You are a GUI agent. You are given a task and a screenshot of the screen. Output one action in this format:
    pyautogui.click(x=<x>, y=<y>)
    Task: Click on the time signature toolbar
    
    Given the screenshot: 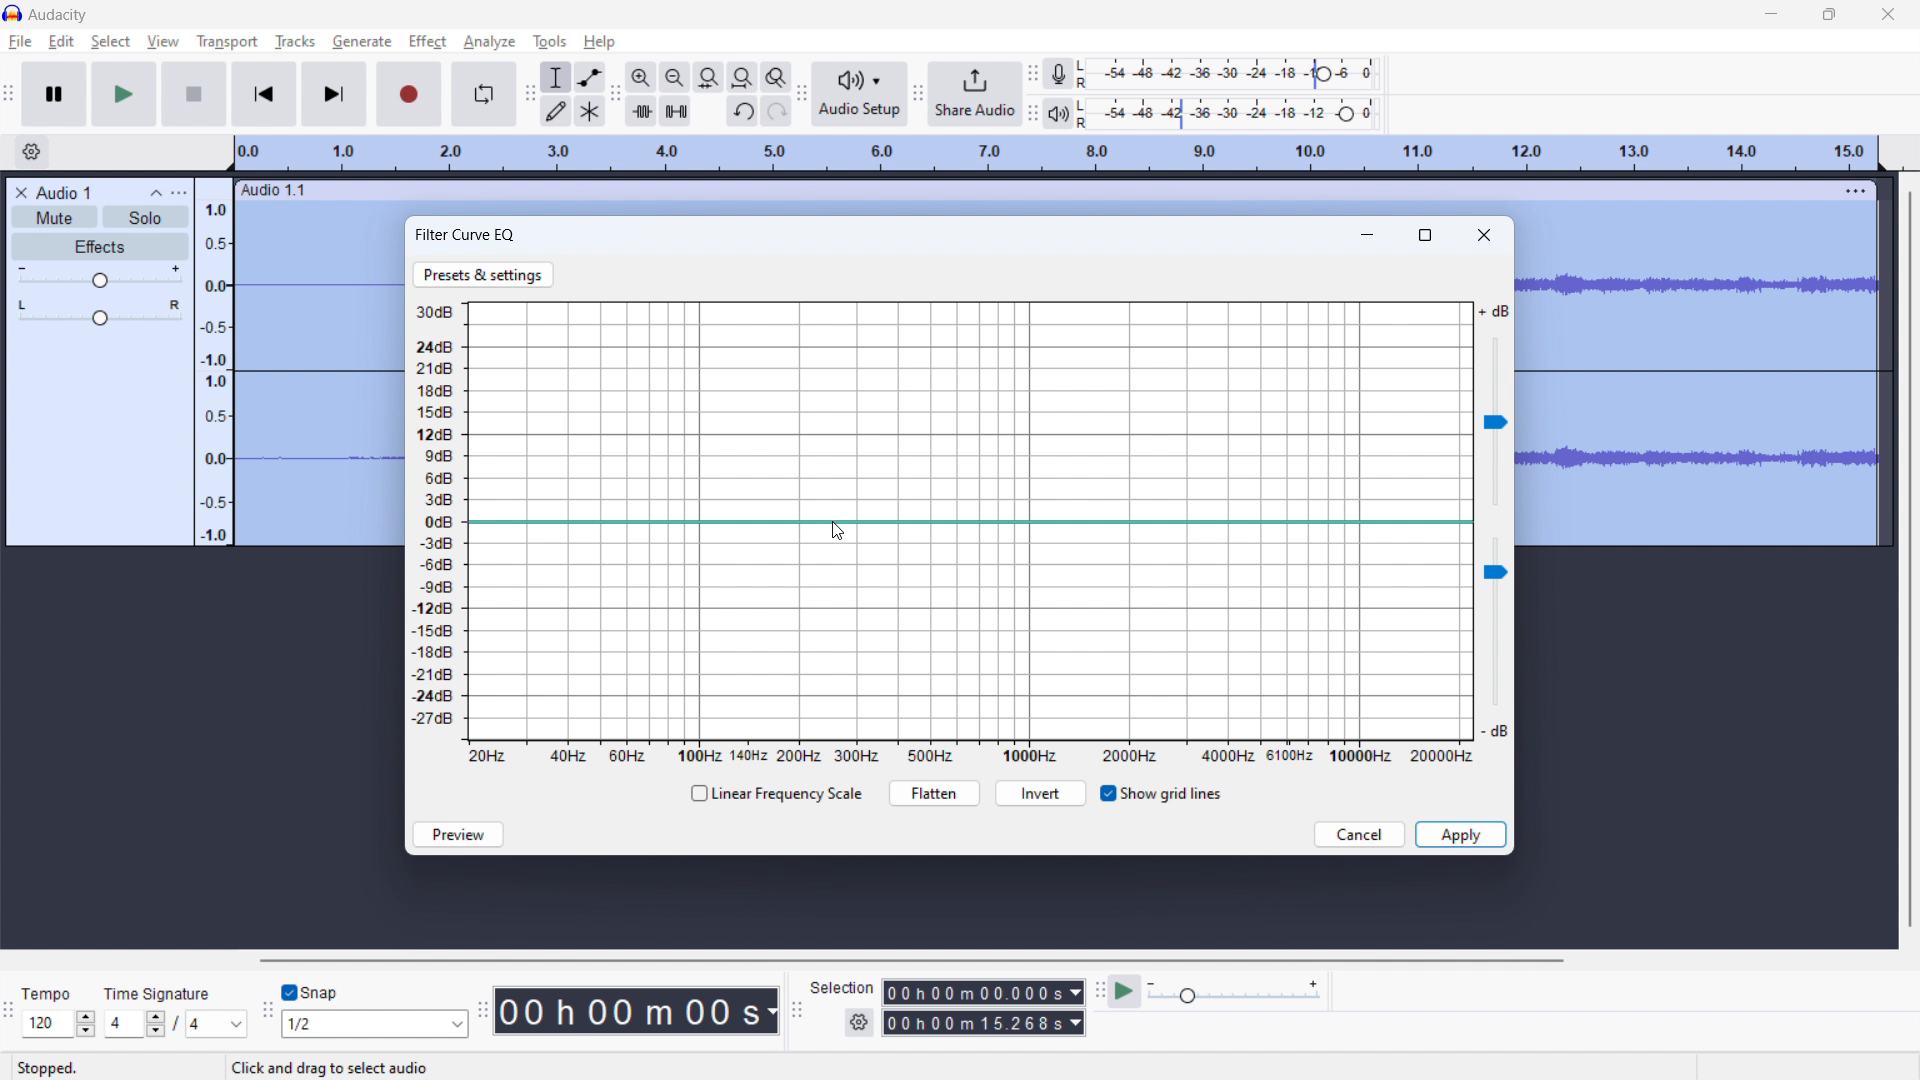 What is the action you would take?
    pyautogui.click(x=9, y=1011)
    